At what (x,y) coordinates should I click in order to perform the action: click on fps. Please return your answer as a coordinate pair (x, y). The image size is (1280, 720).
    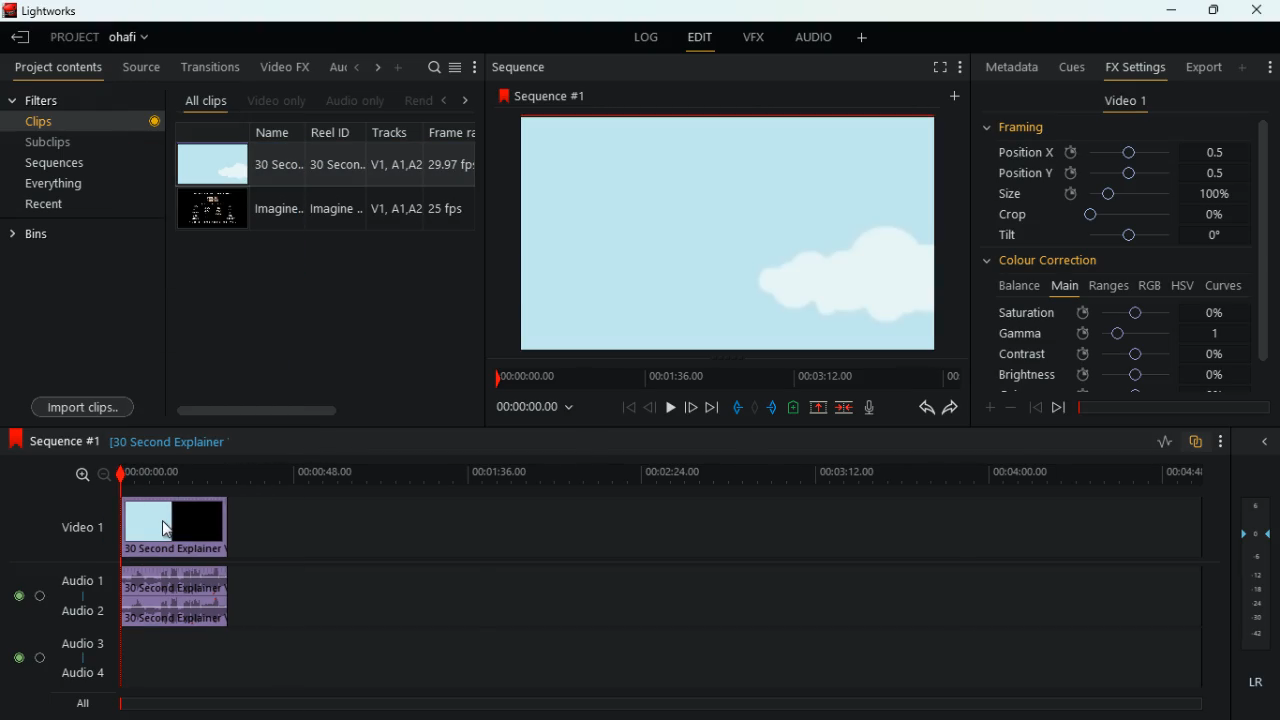
    Looking at the image, I should click on (450, 176).